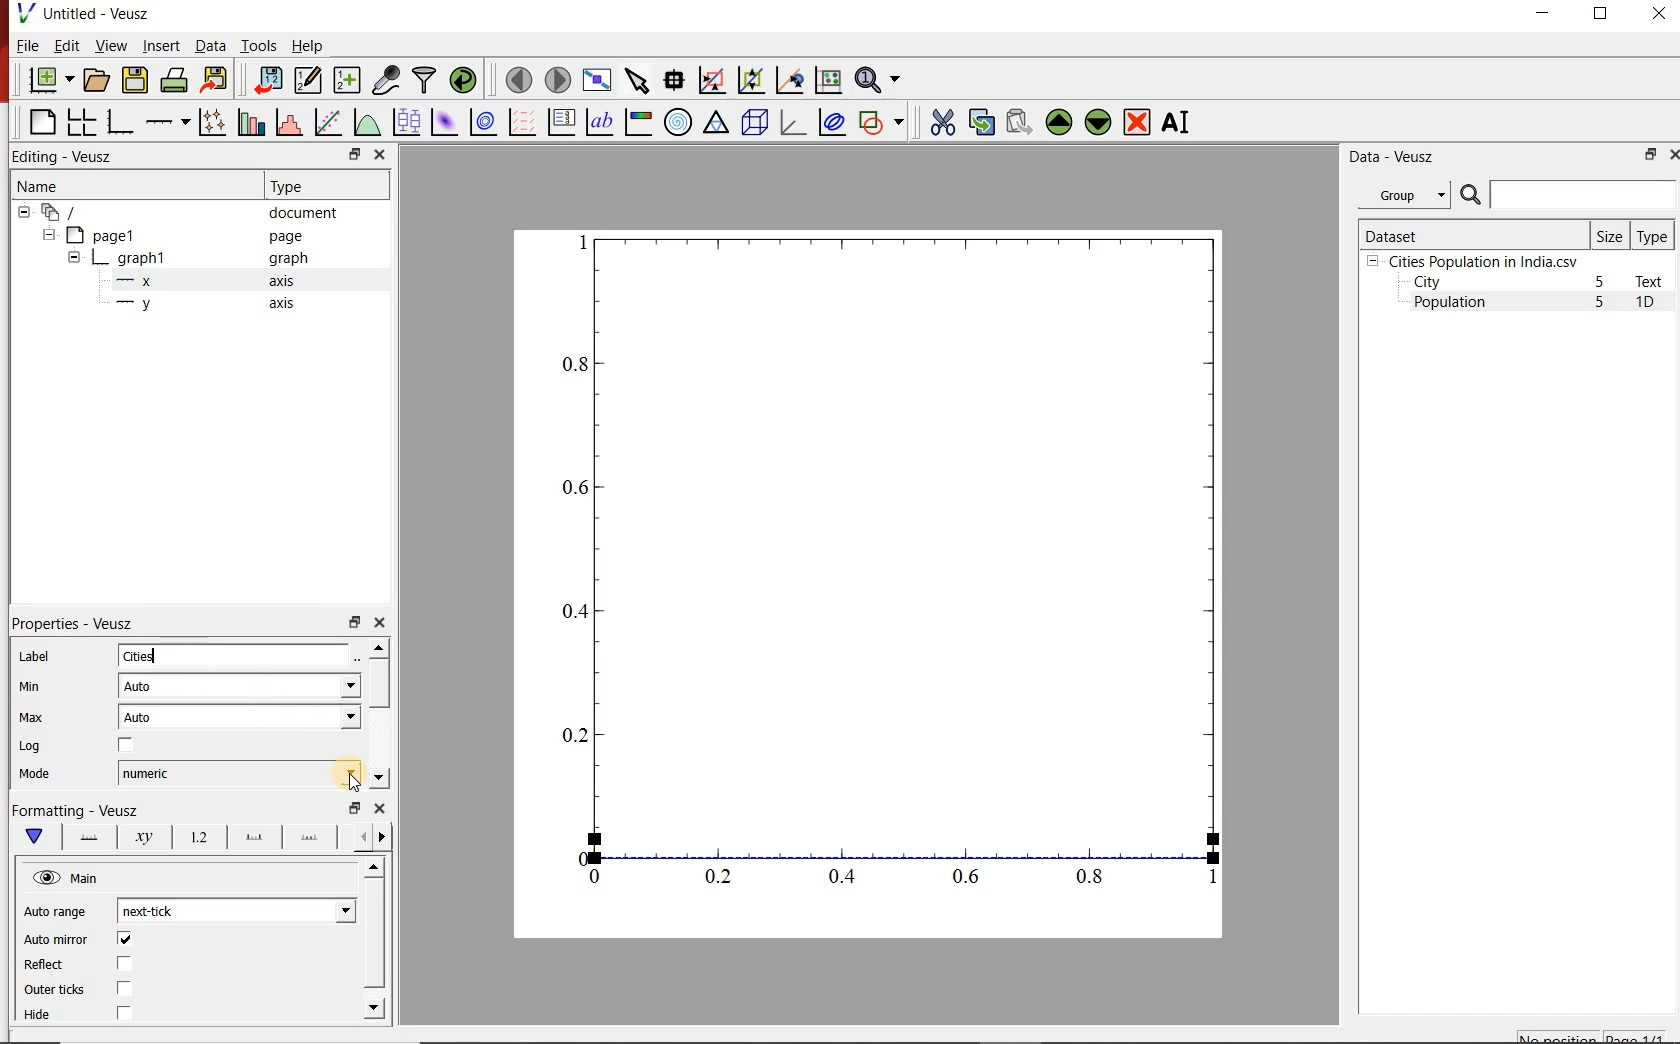 The height and width of the screenshot is (1044, 1680). What do you see at coordinates (832, 123) in the screenshot?
I see `plot covariance ellipses` at bounding box center [832, 123].